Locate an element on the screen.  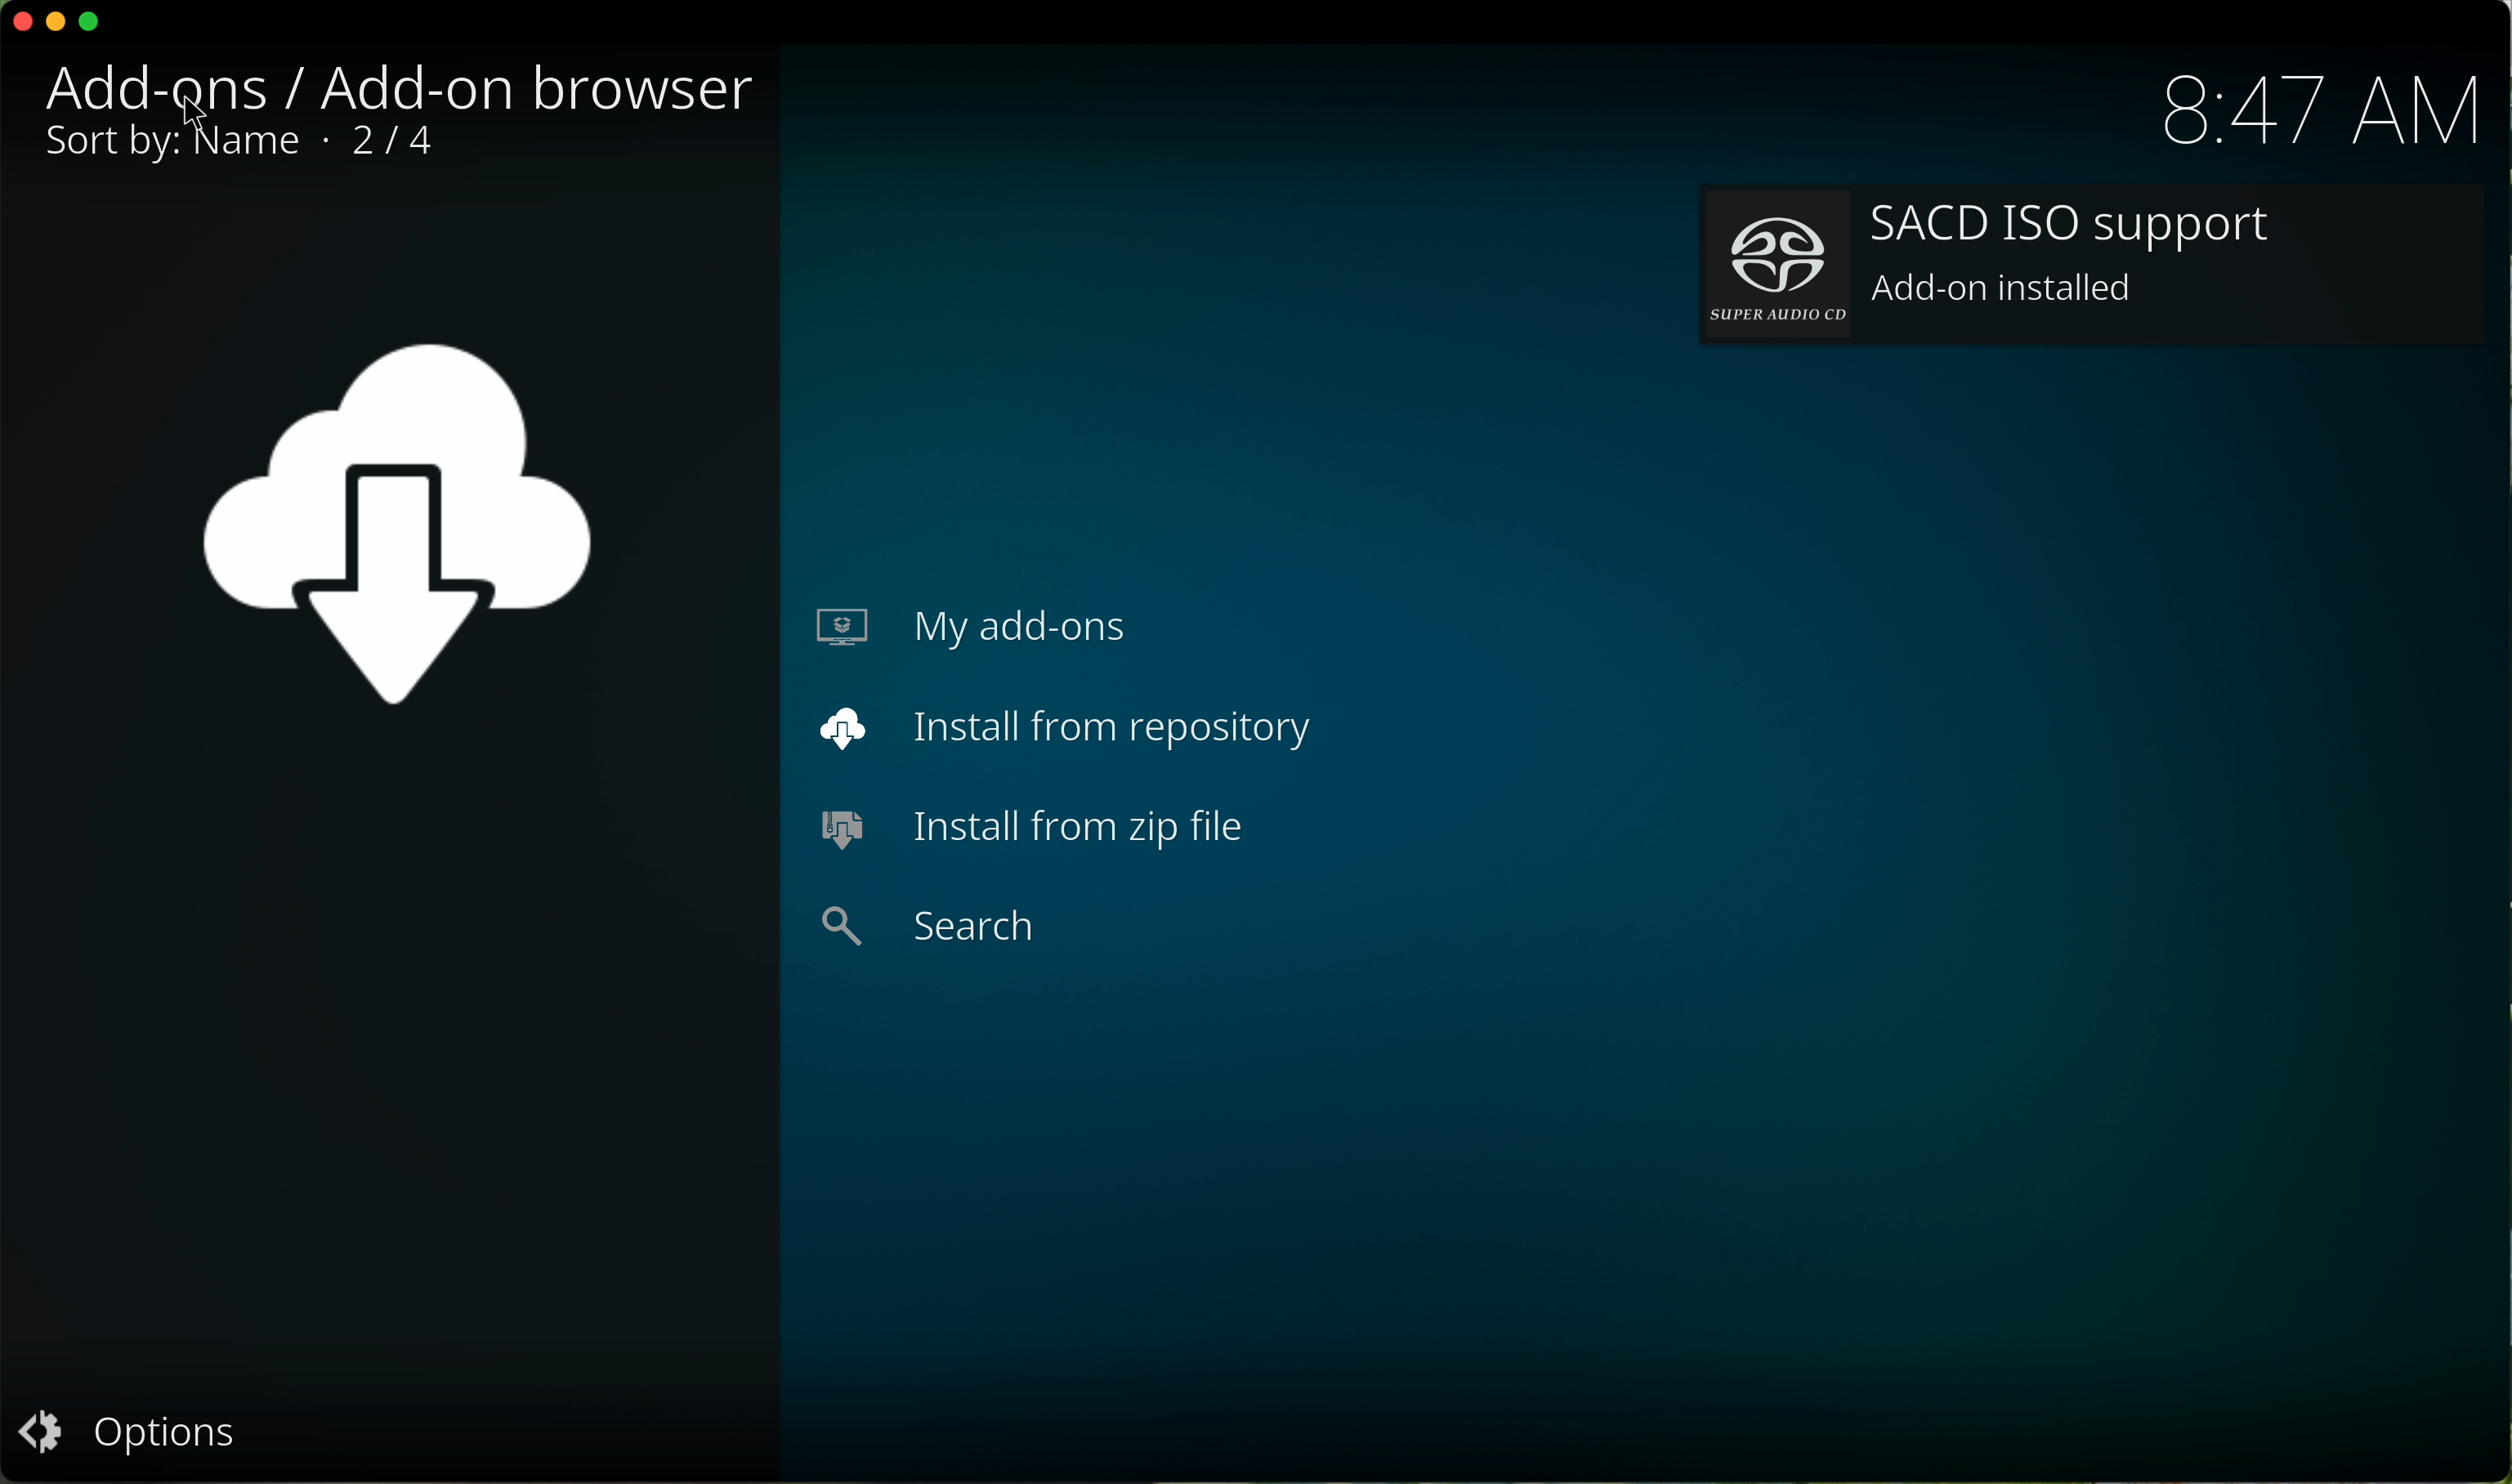
options is located at coordinates (127, 1439).